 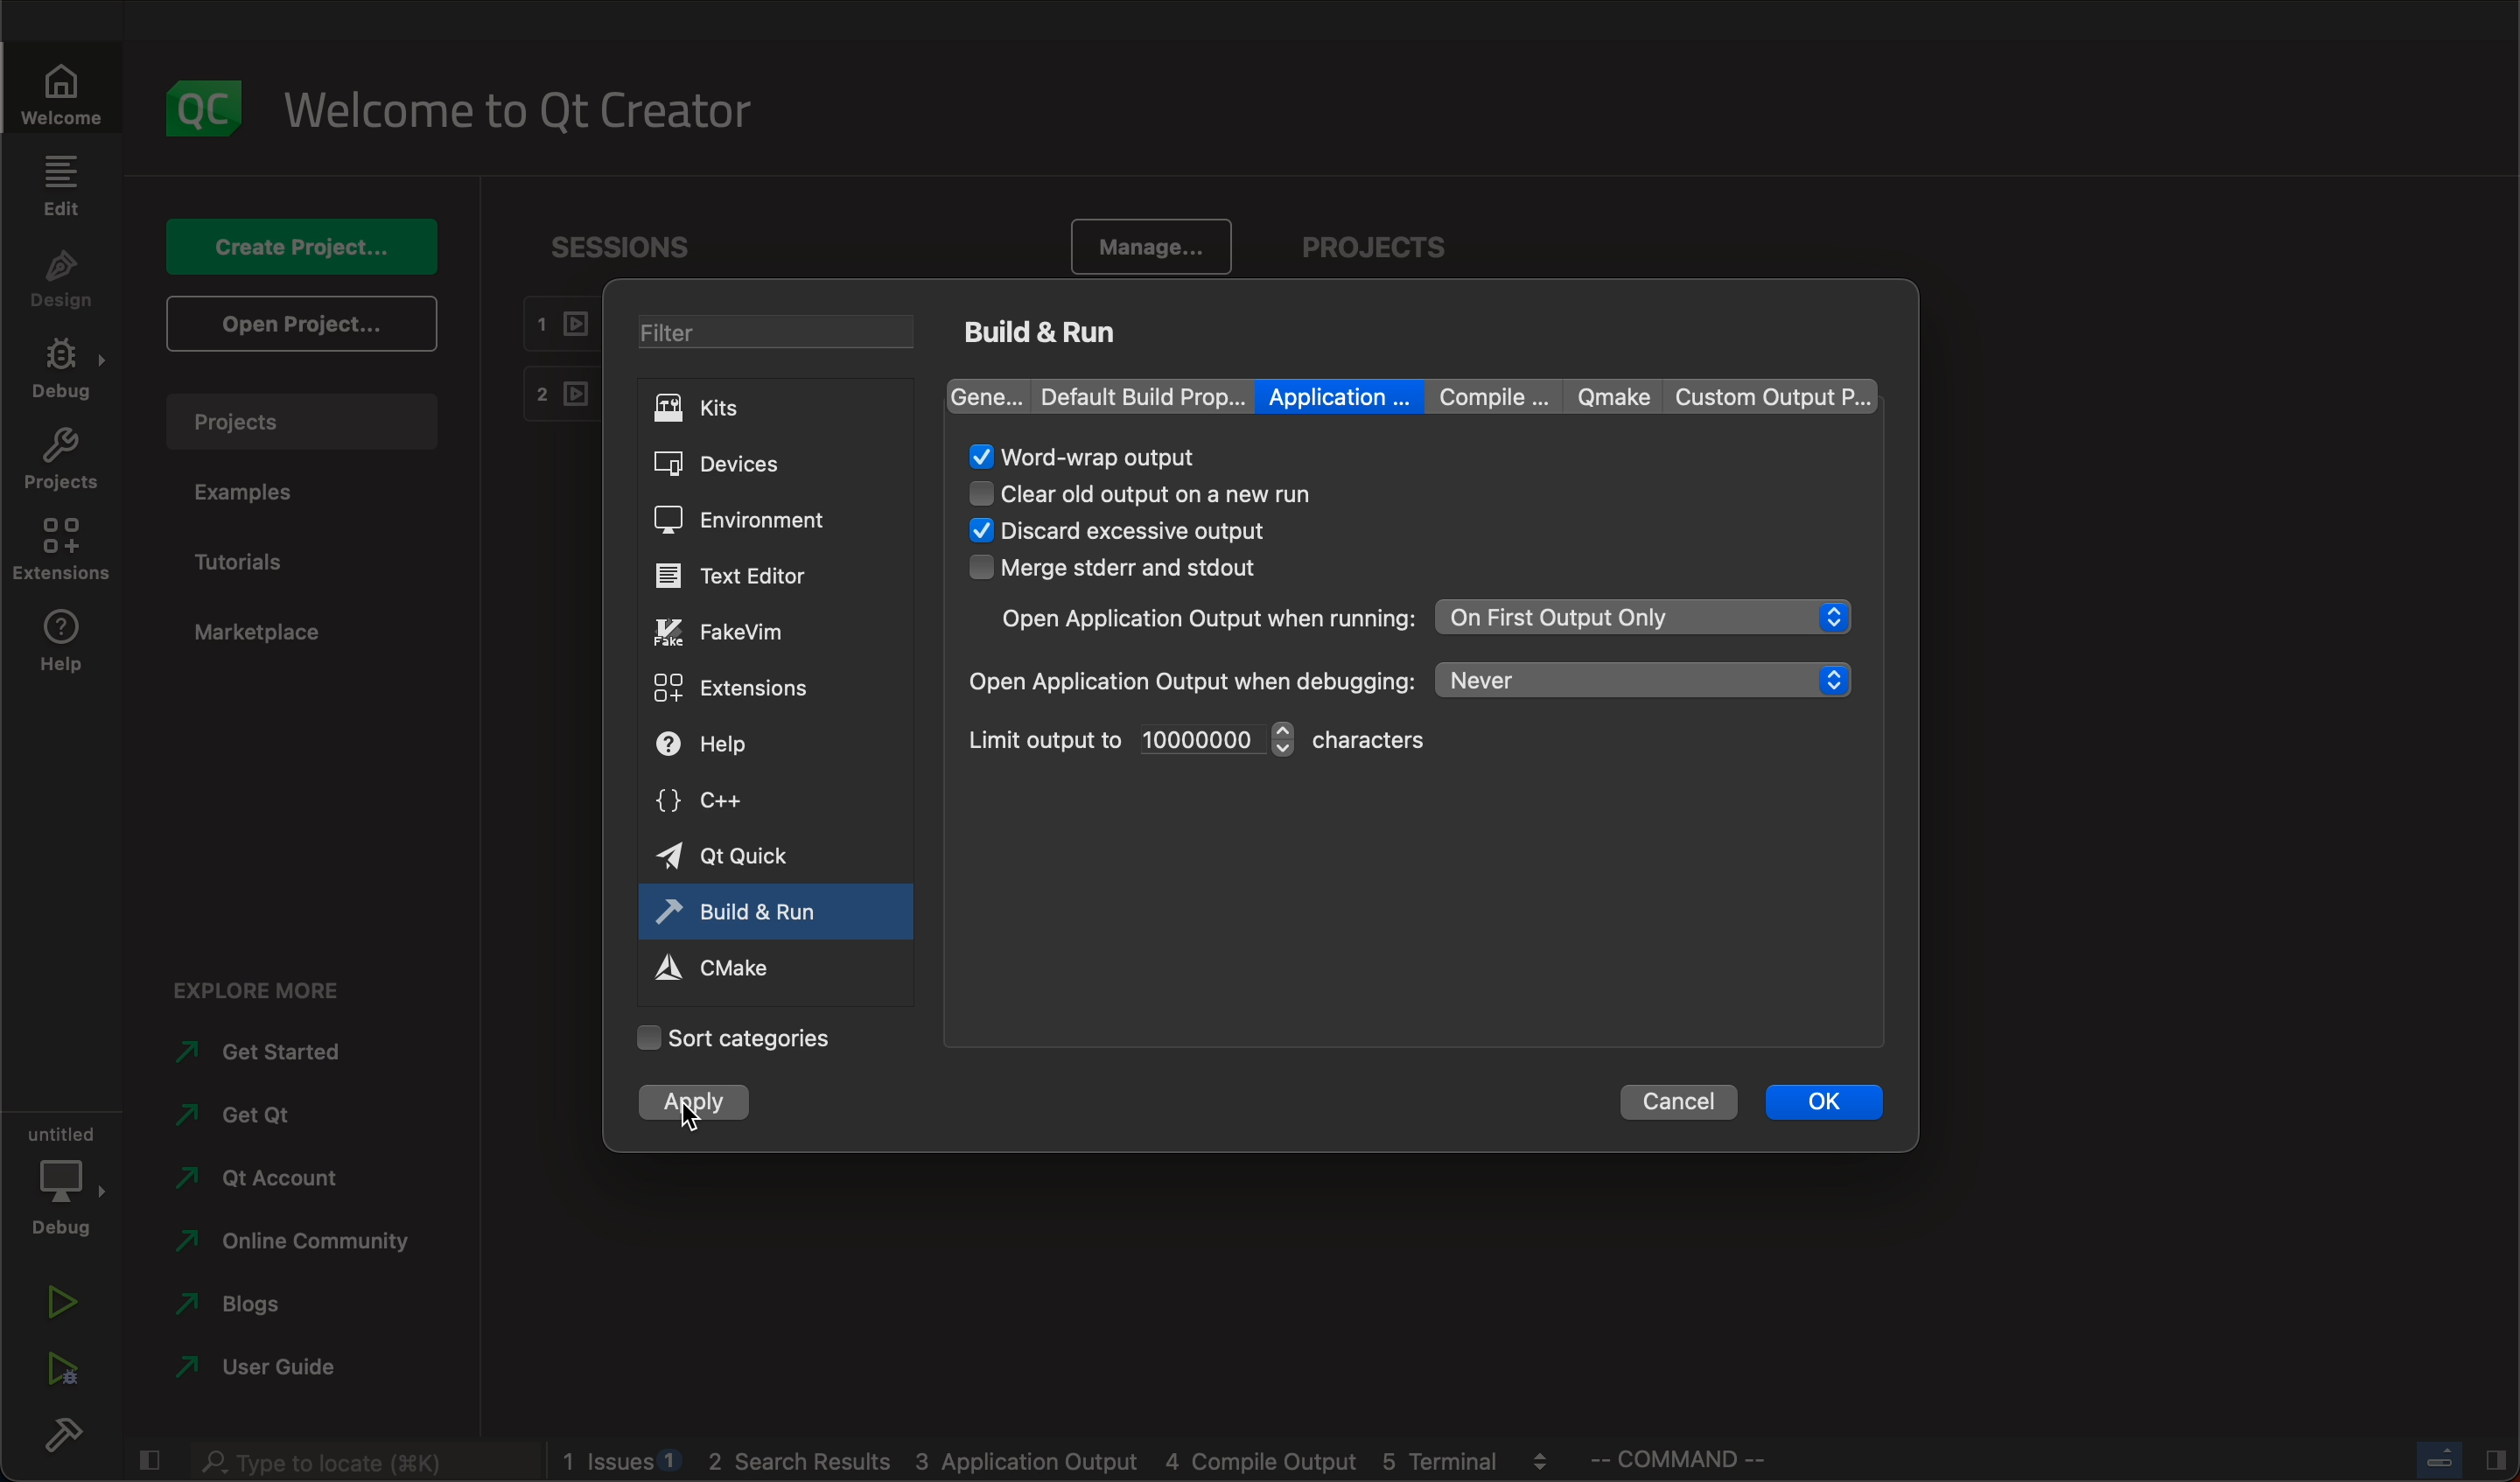 What do you see at coordinates (60, 462) in the screenshot?
I see `projects` at bounding box center [60, 462].